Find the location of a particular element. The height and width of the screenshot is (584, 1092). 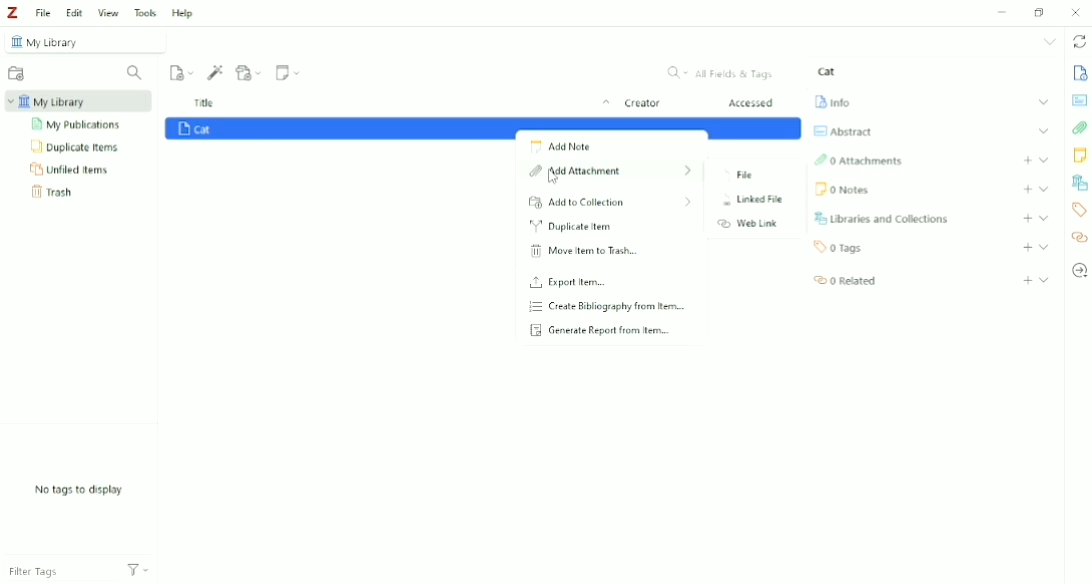

Help is located at coordinates (182, 14).